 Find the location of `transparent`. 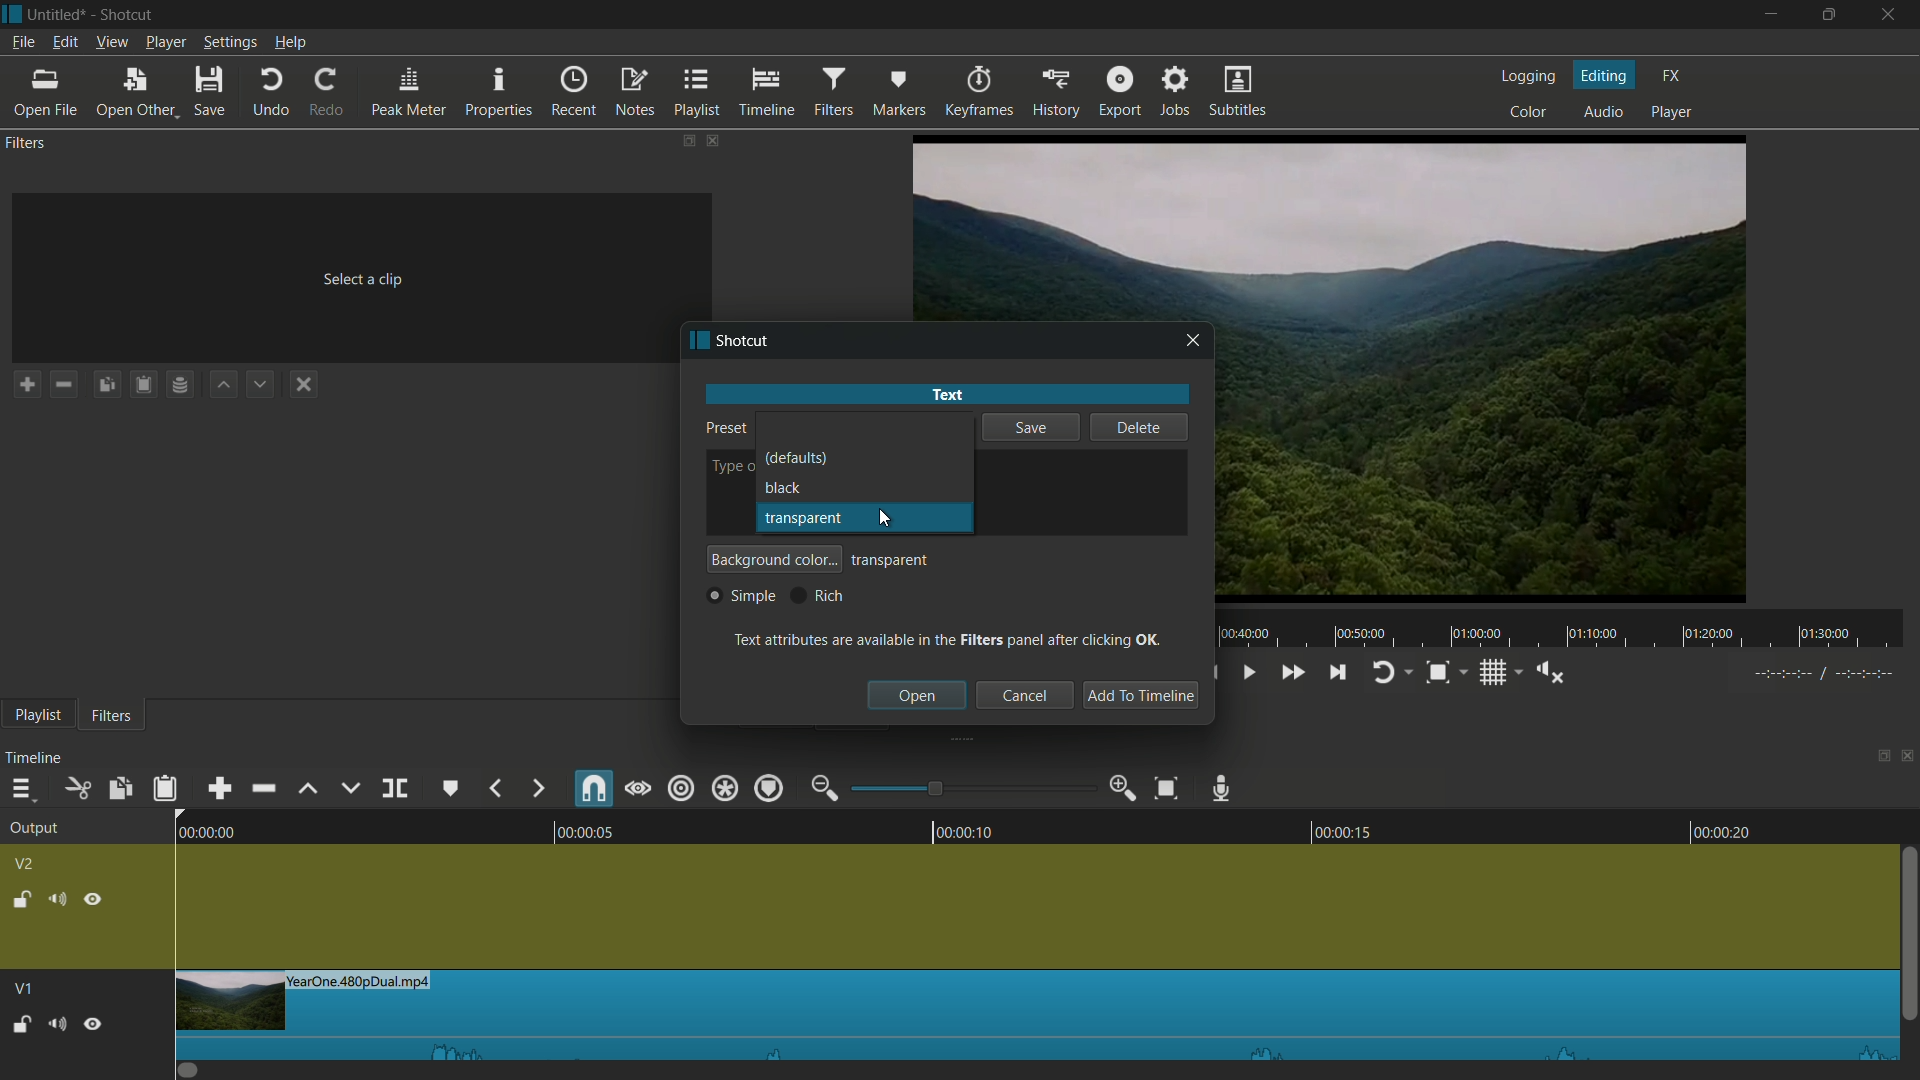

transparent is located at coordinates (802, 518).